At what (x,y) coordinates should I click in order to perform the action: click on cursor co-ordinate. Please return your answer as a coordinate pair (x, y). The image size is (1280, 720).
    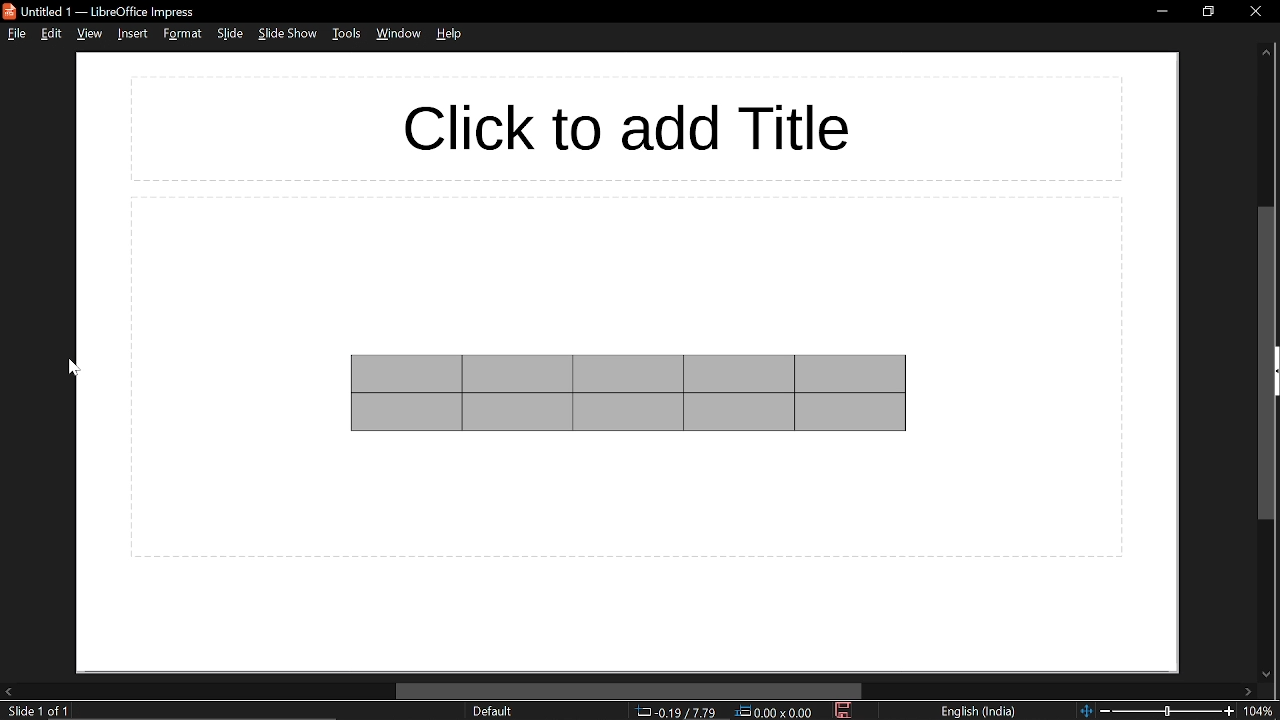
    Looking at the image, I should click on (676, 712).